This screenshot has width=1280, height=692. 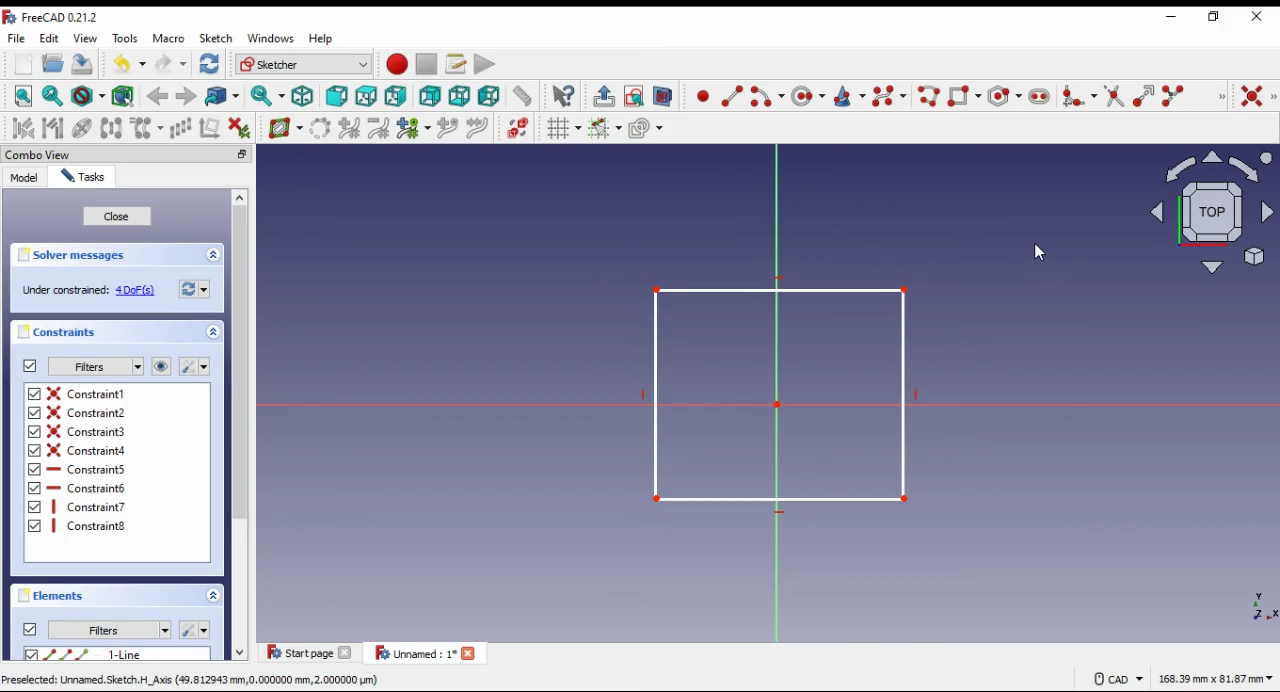 What do you see at coordinates (53, 128) in the screenshot?
I see `select associated geometry` at bounding box center [53, 128].